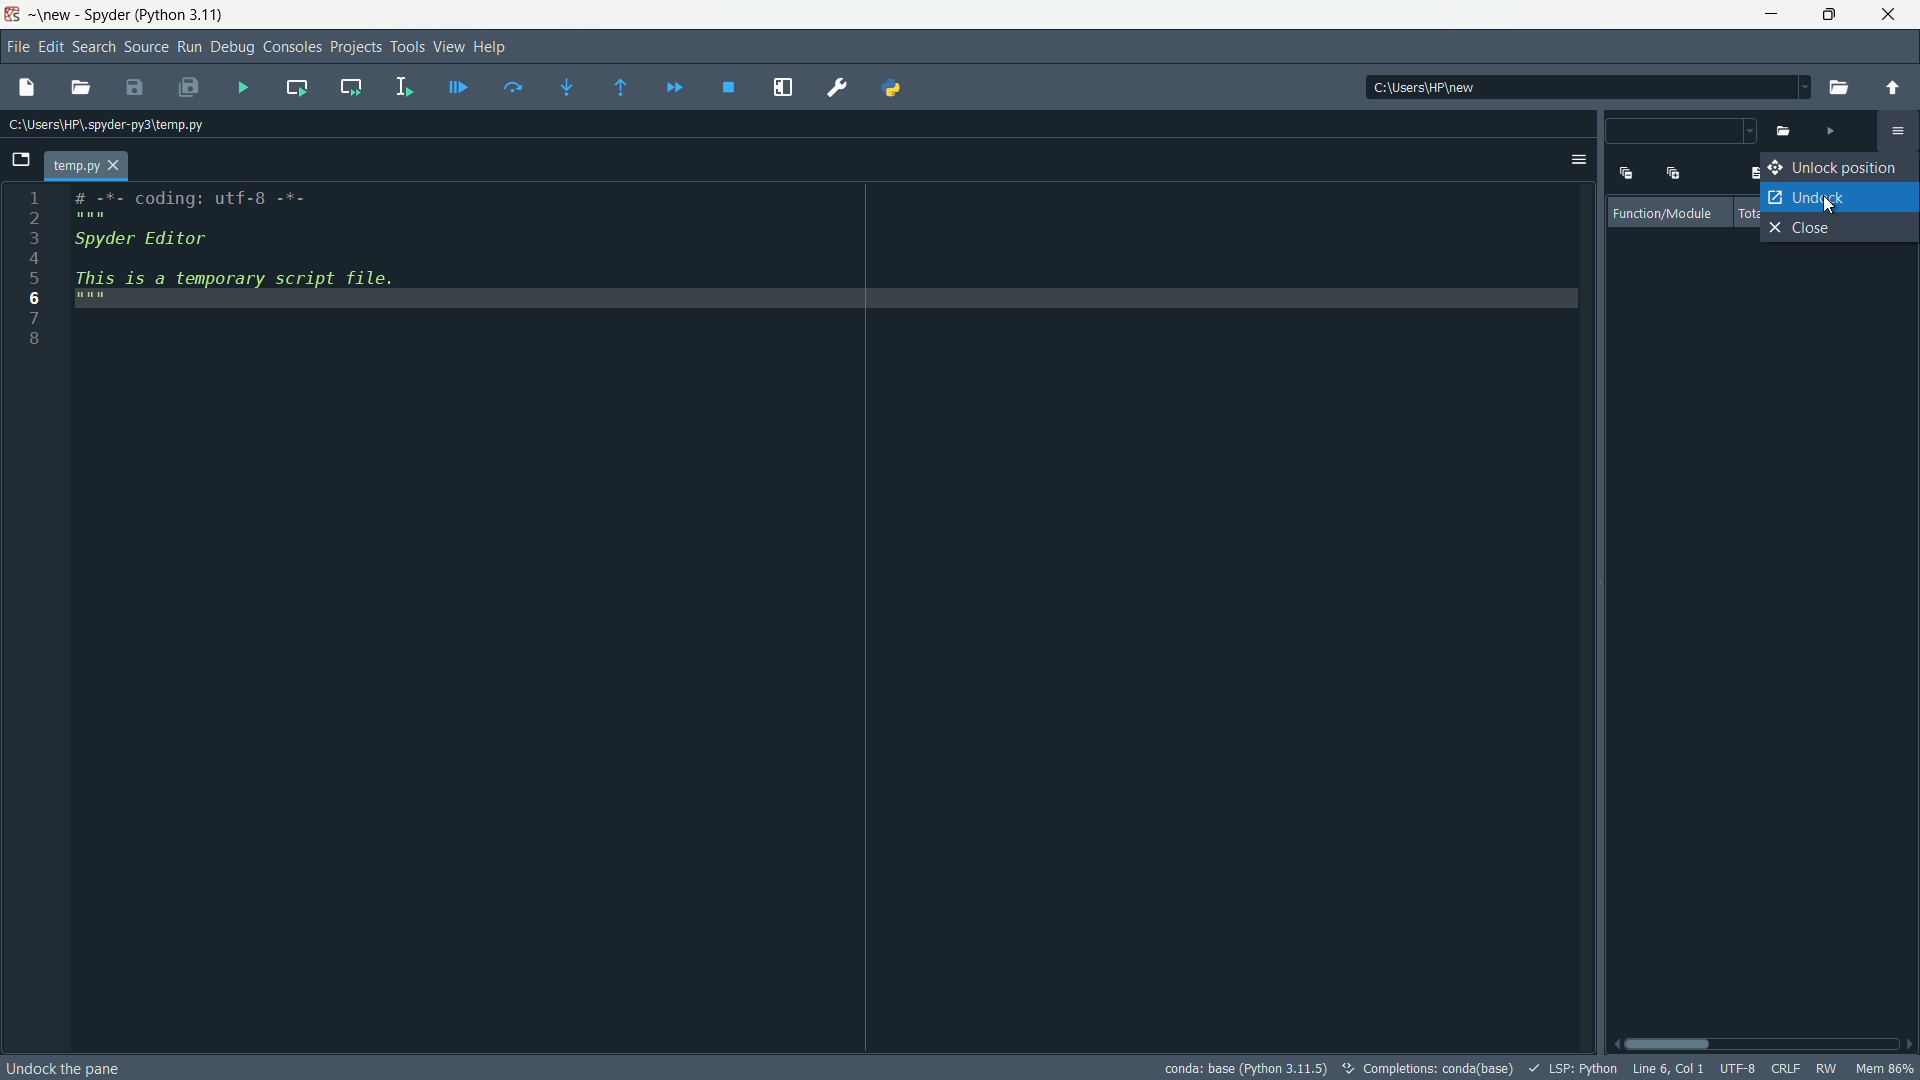  What do you see at coordinates (1421, 87) in the screenshot?
I see `directory: c:\users\hp\new` at bounding box center [1421, 87].